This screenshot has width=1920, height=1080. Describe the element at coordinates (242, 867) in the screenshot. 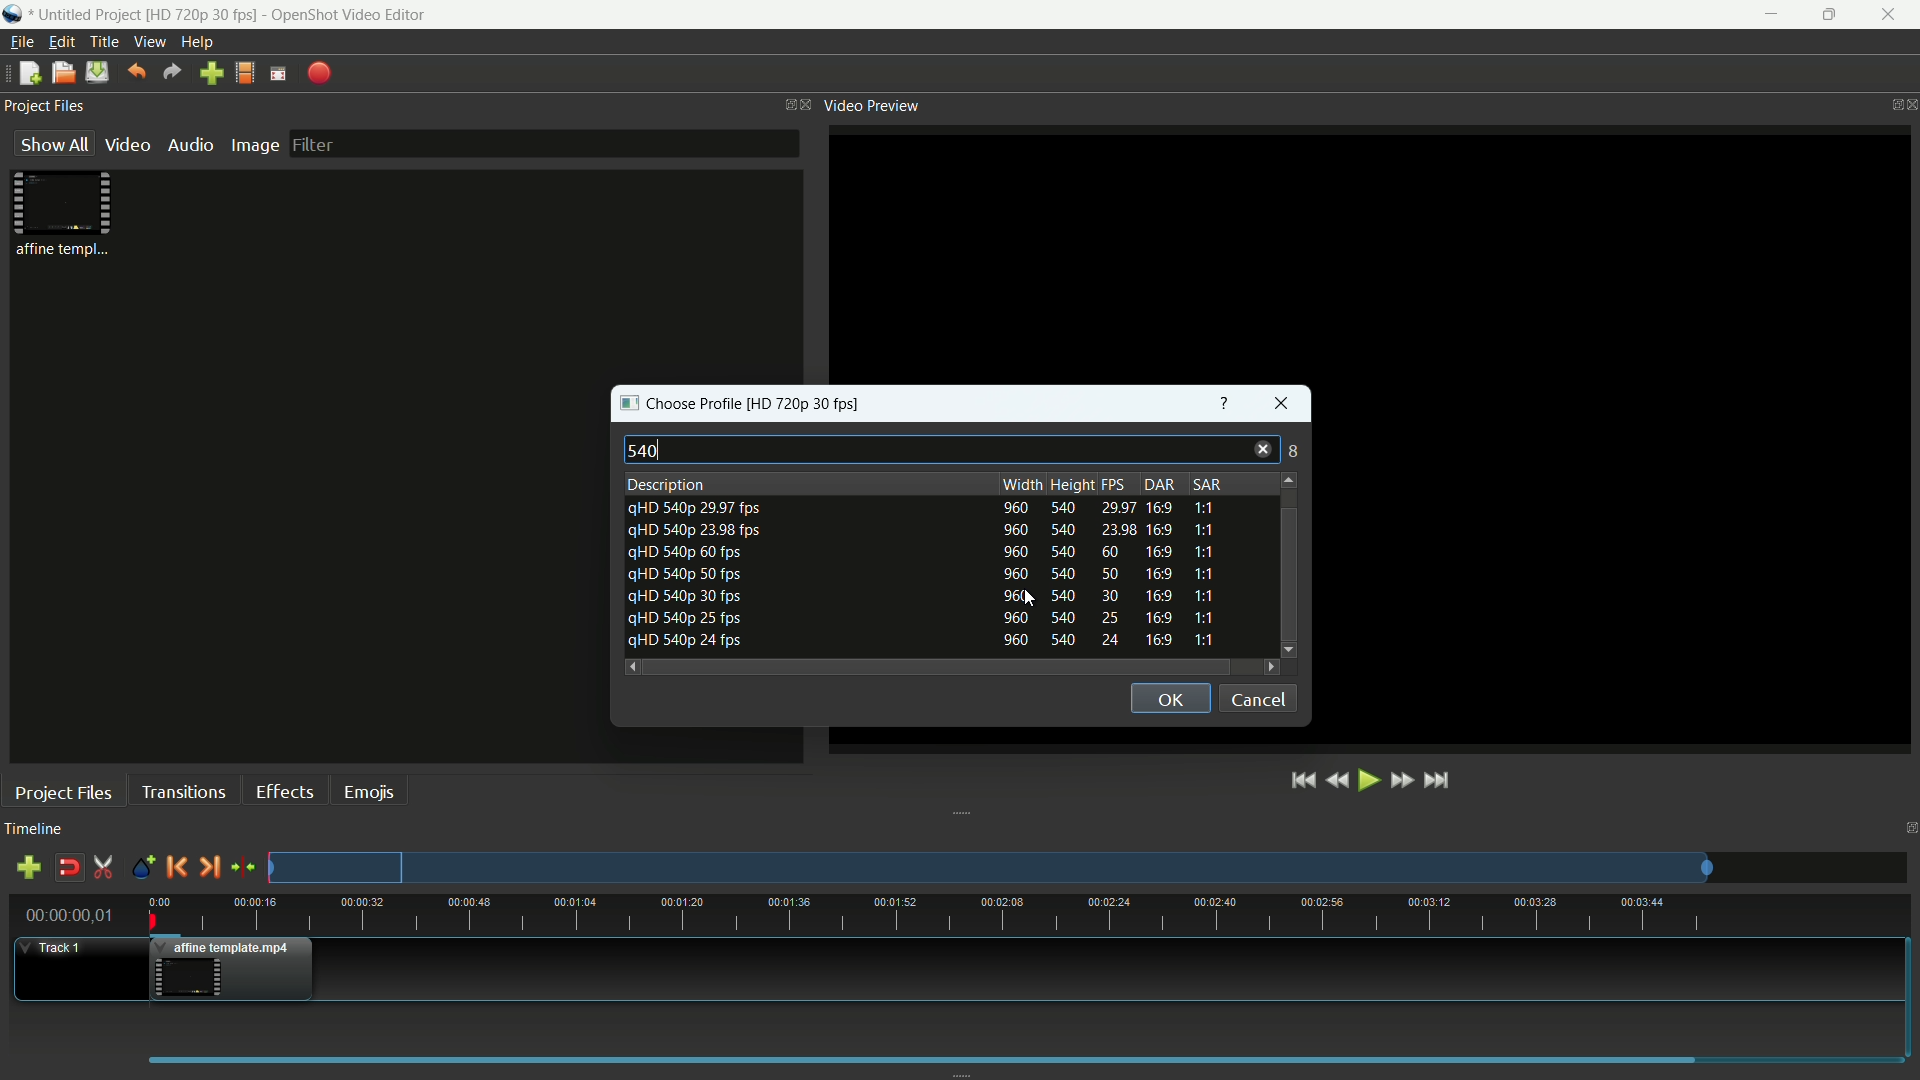

I see `center the timeline on the playhead` at that location.